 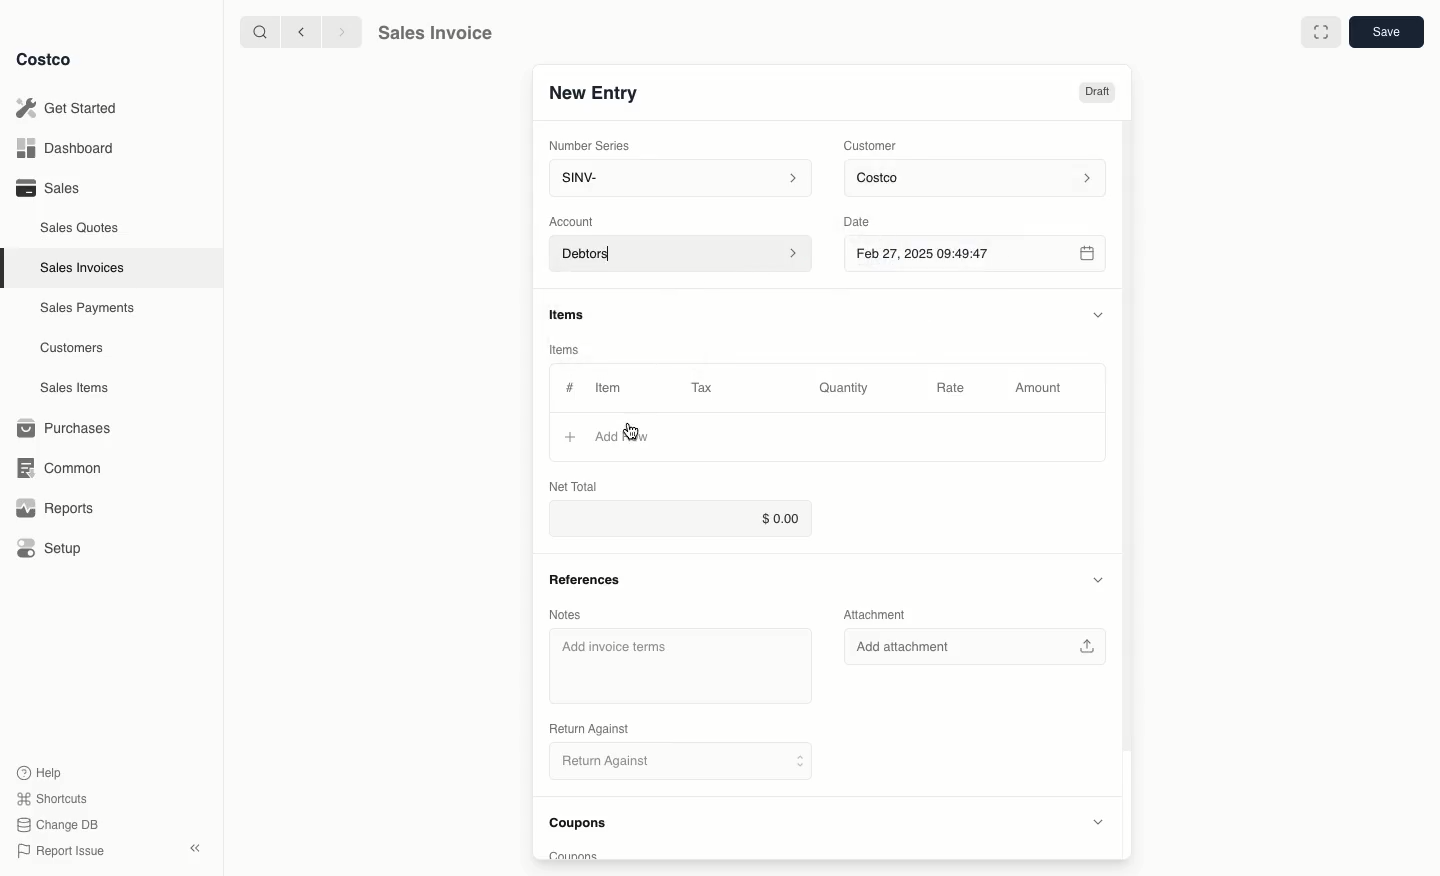 What do you see at coordinates (676, 180) in the screenshot?
I see `SINV-` at bounding box center [676, 180].